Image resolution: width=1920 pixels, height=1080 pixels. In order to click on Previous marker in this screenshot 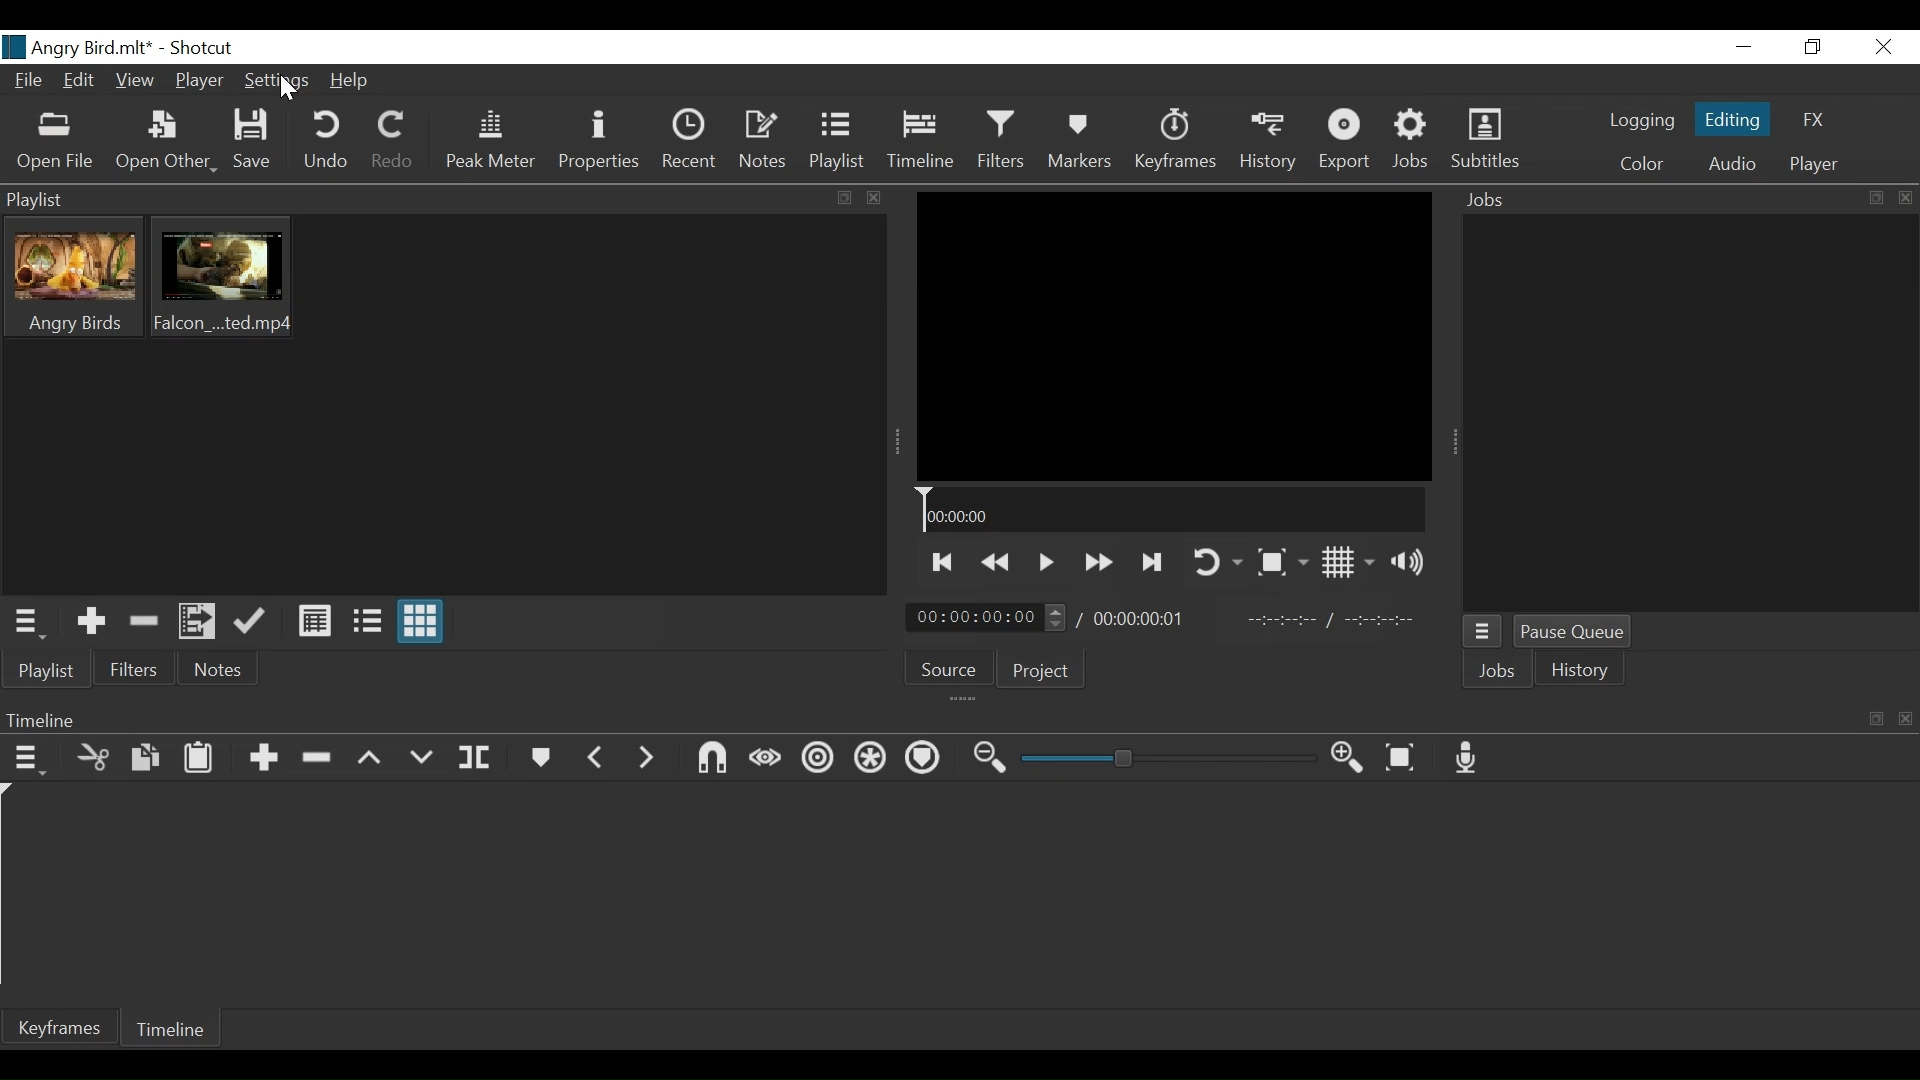, I will do `click(601, 758)`.